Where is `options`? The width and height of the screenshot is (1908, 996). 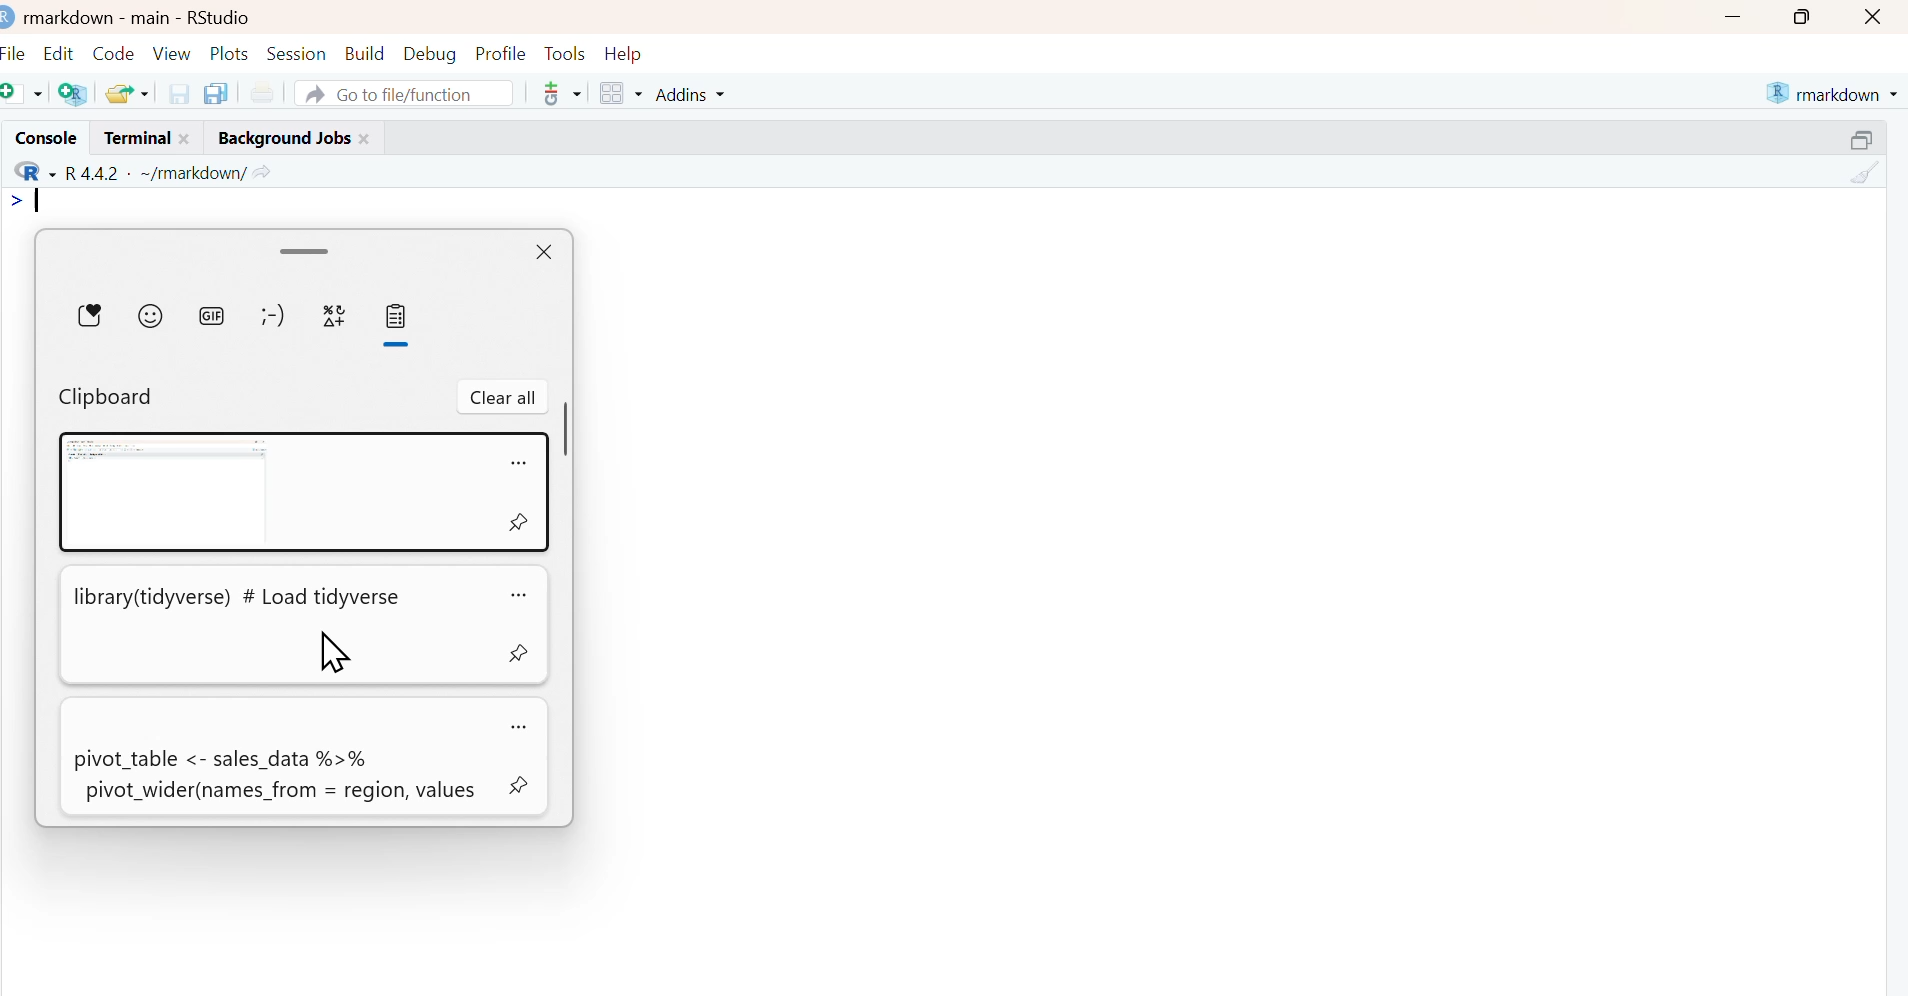 options is located at coordinates (521, 725).